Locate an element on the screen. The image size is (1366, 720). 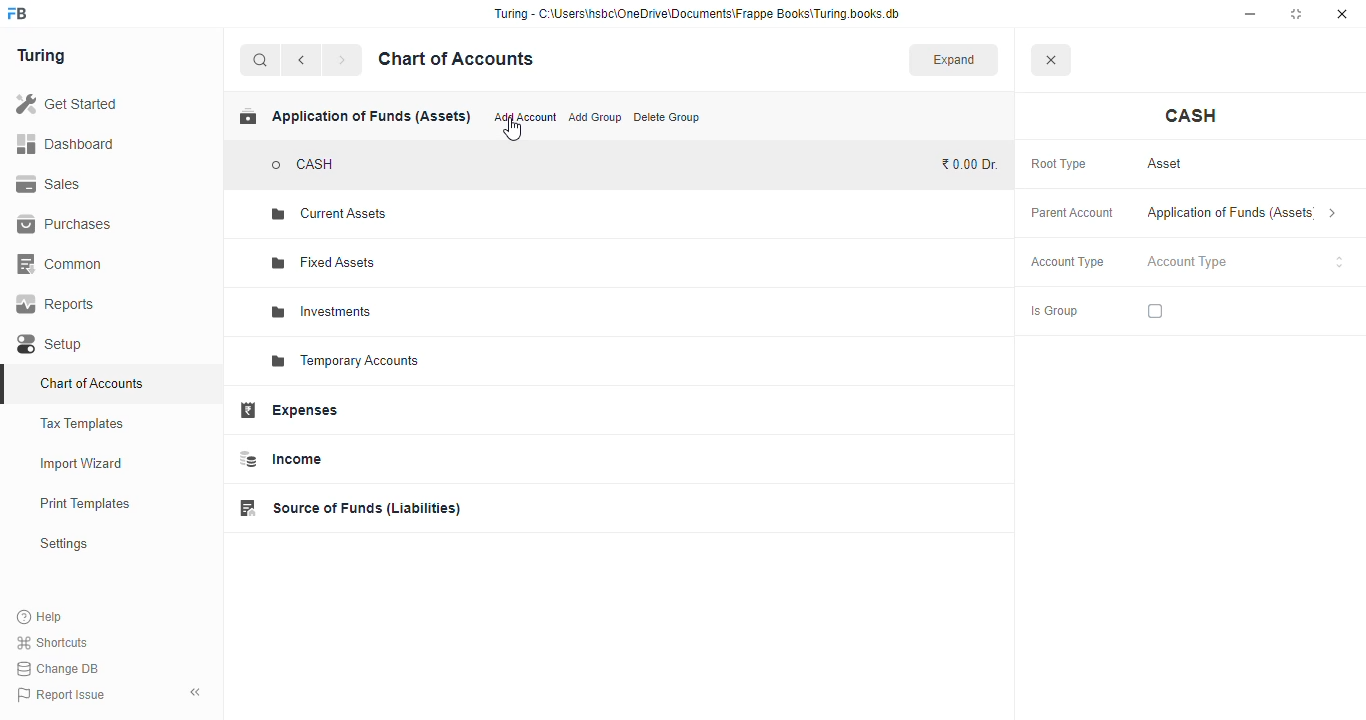
income is located at coordinates (279, 459).